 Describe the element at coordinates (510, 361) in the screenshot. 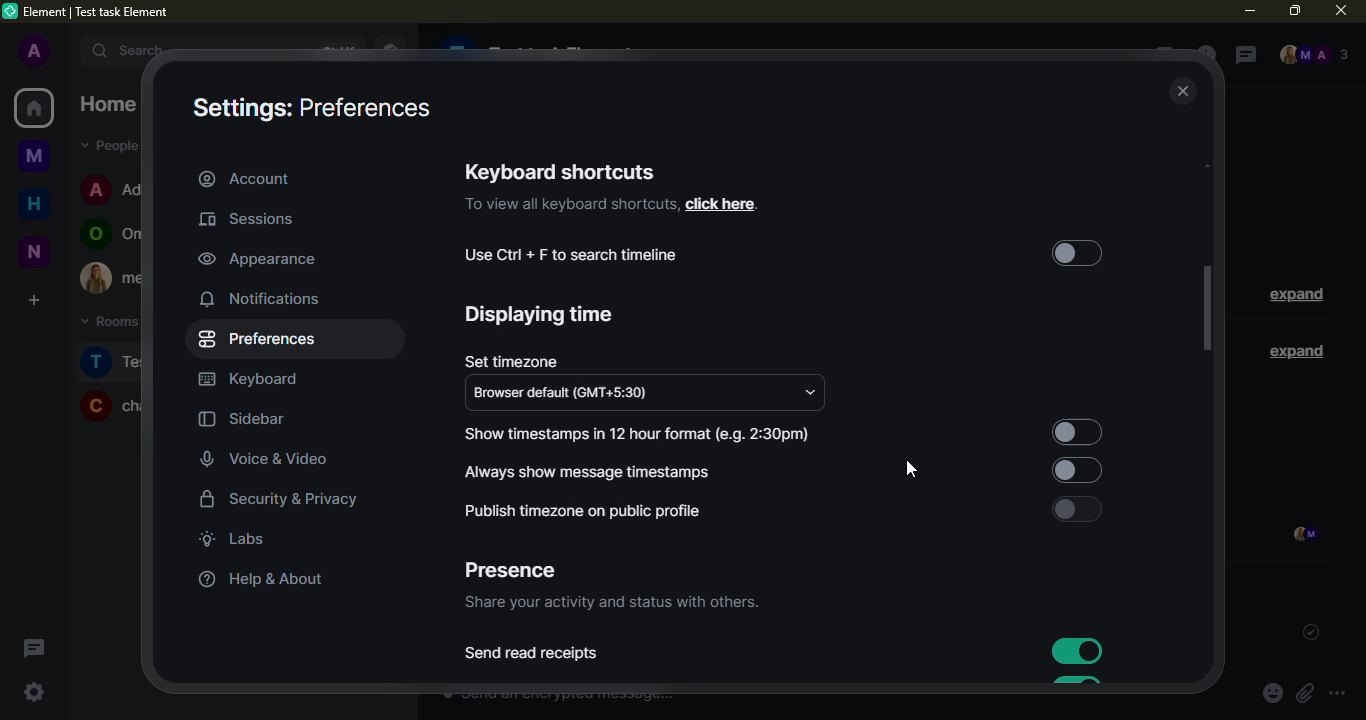

I see `set timezone` at that location.